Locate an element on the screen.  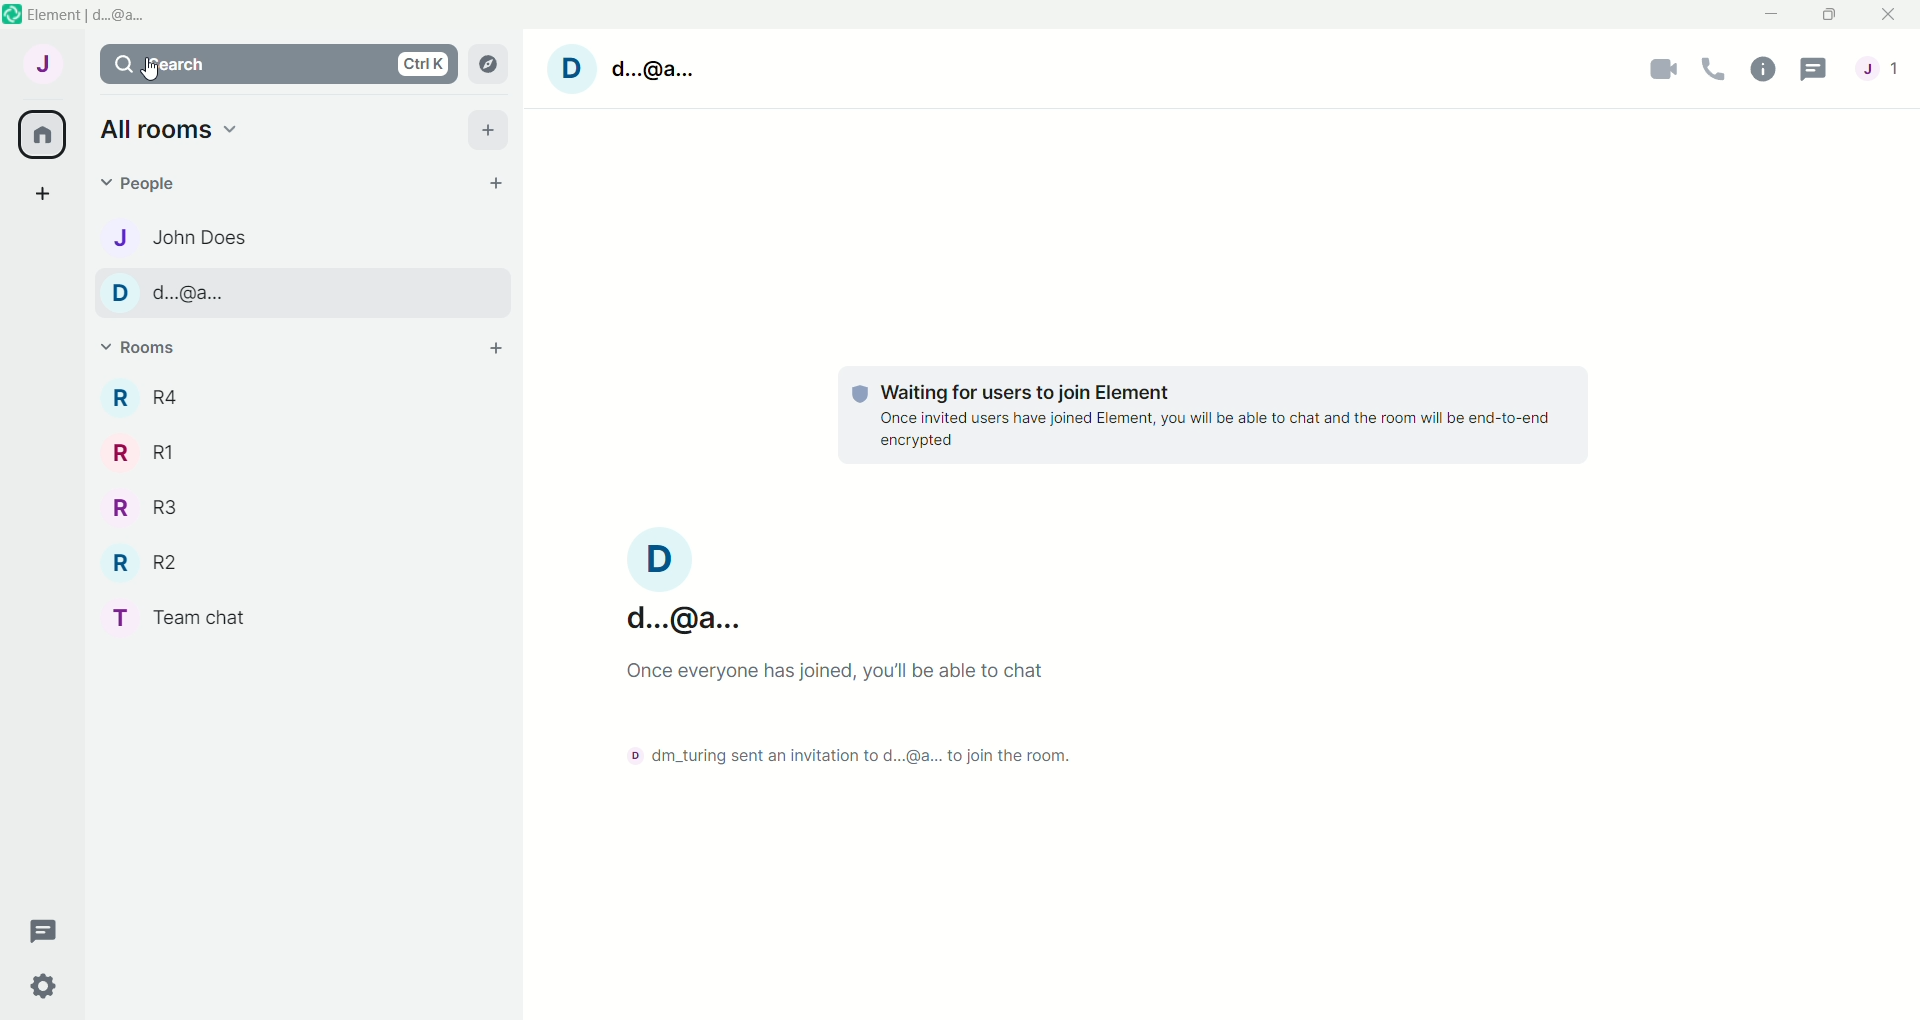
d..@a.. is located at coordinates (652, 66).